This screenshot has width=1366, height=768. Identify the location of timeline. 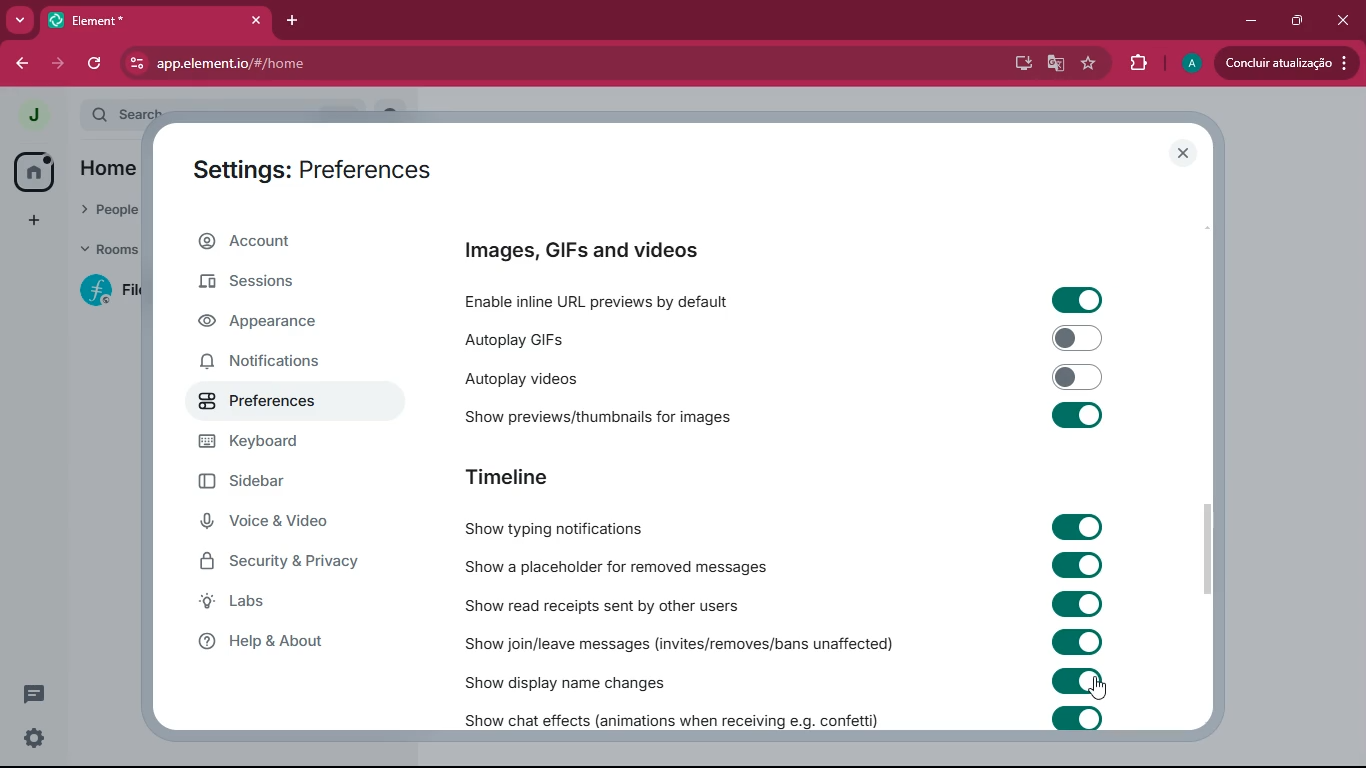
(509, 478).